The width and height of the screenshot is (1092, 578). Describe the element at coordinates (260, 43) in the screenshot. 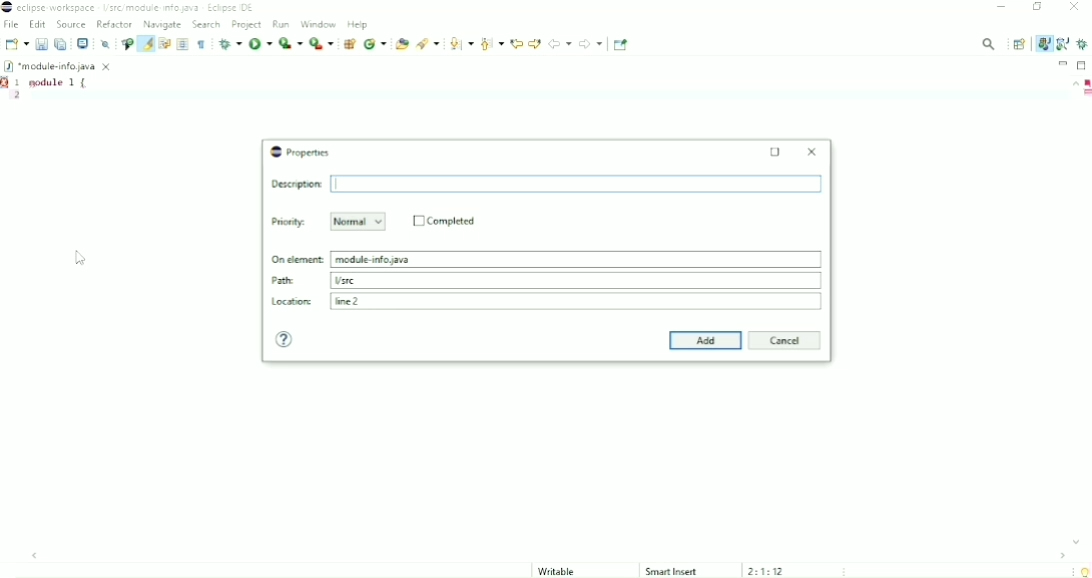

I see `Run` at that location.